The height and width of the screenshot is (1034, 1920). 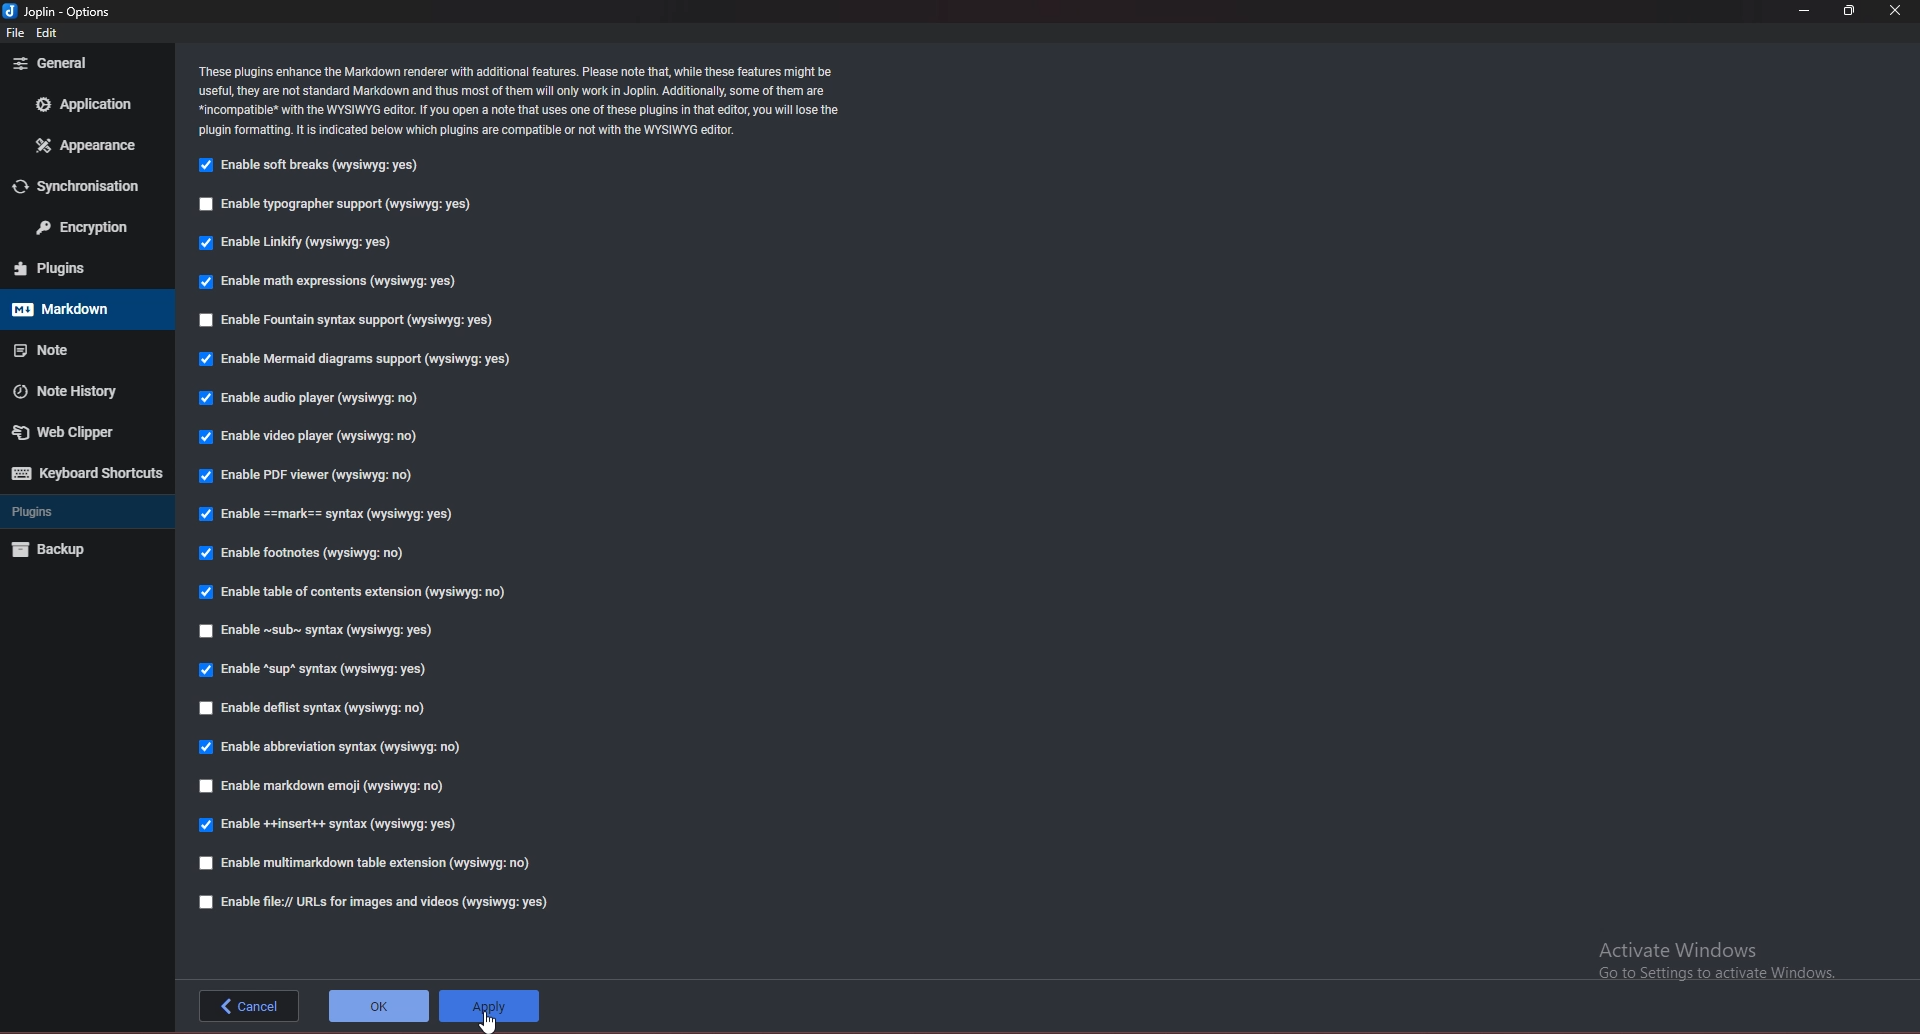 What do you see at coordinates (314, 167) in the screenshot?
I see `enable soft breaks` at bounding box center [314, 167].